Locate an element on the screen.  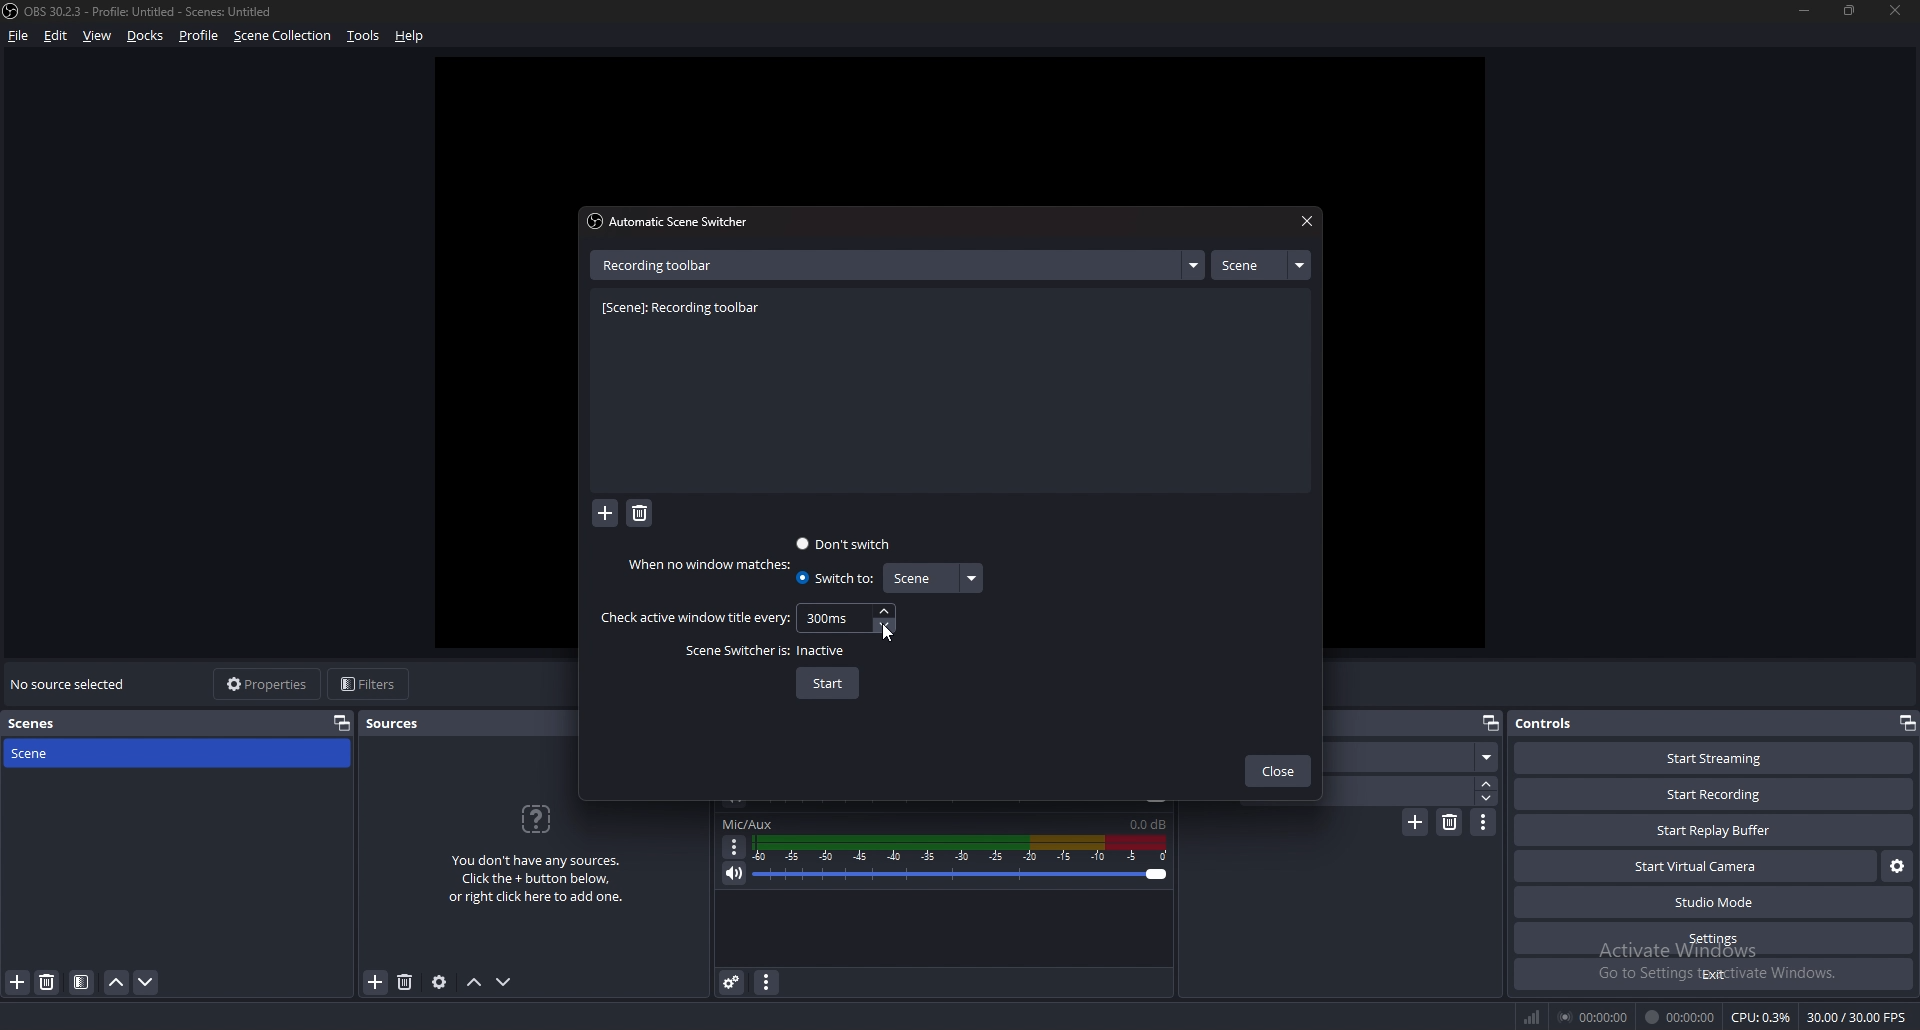
profile is located at coordinates (199, 35).